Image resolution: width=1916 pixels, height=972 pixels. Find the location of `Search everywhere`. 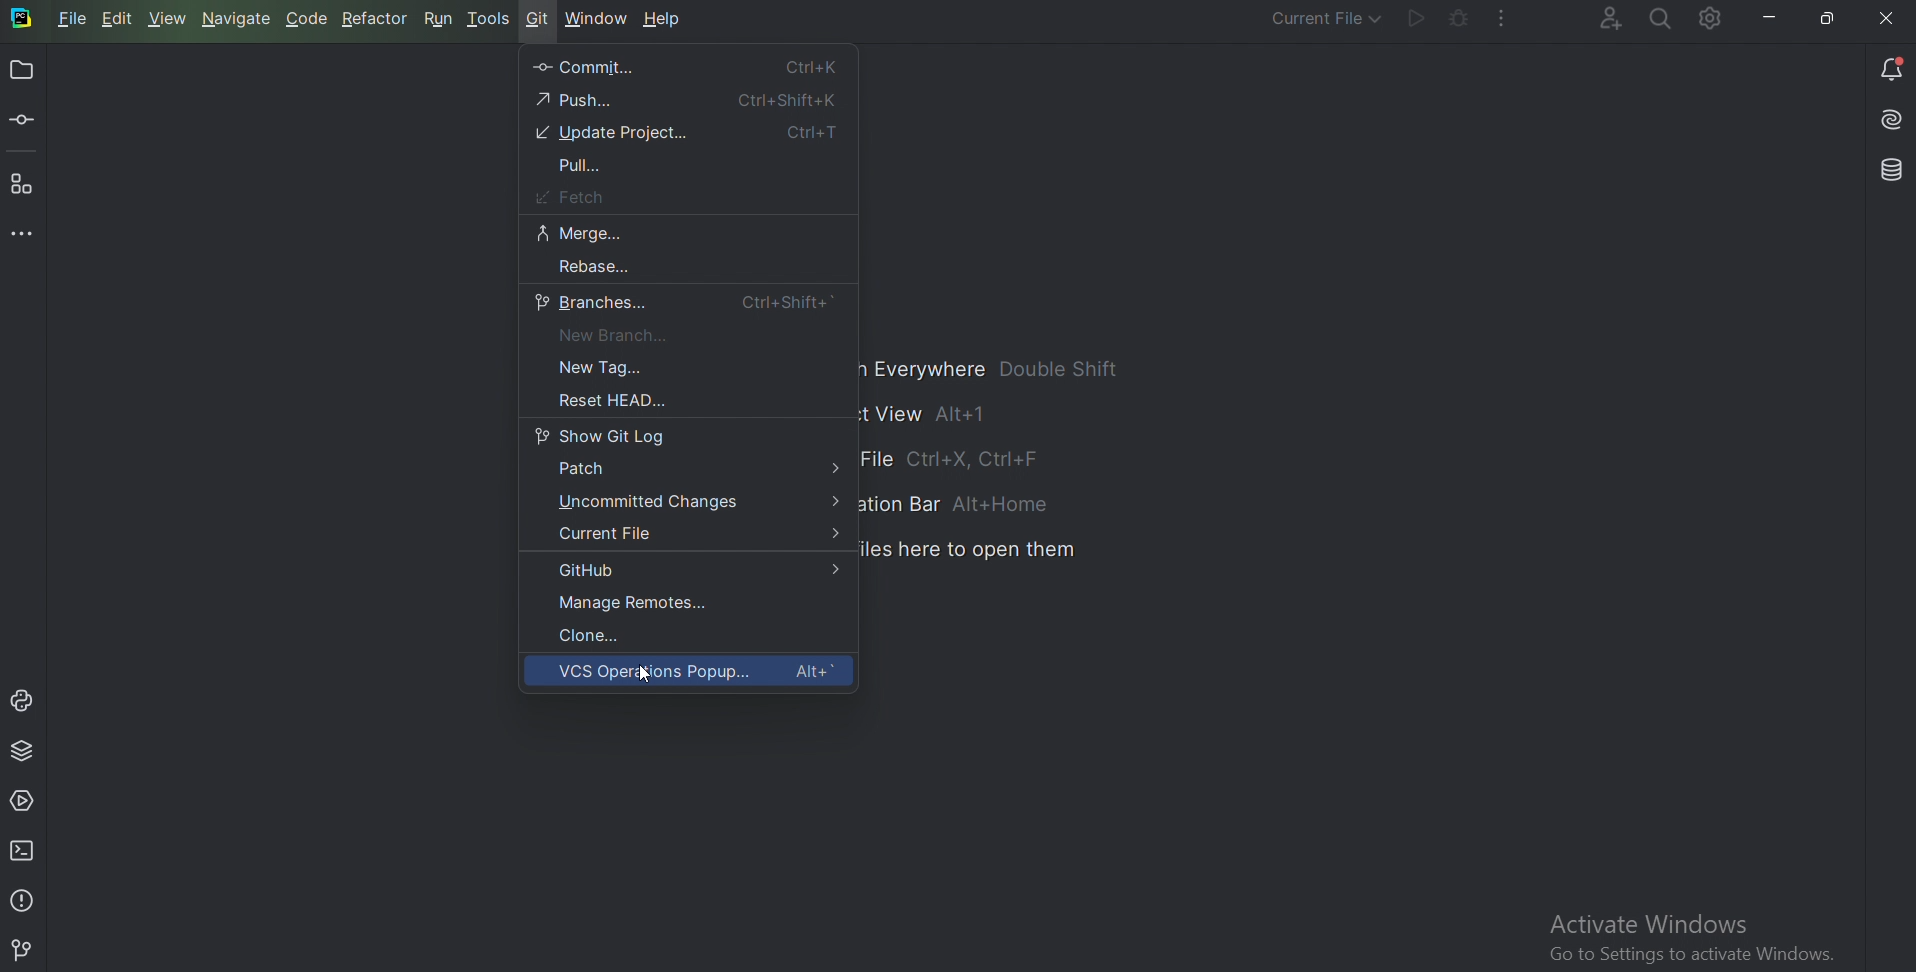

Search everywhere is located at coordinates (1658, 20).